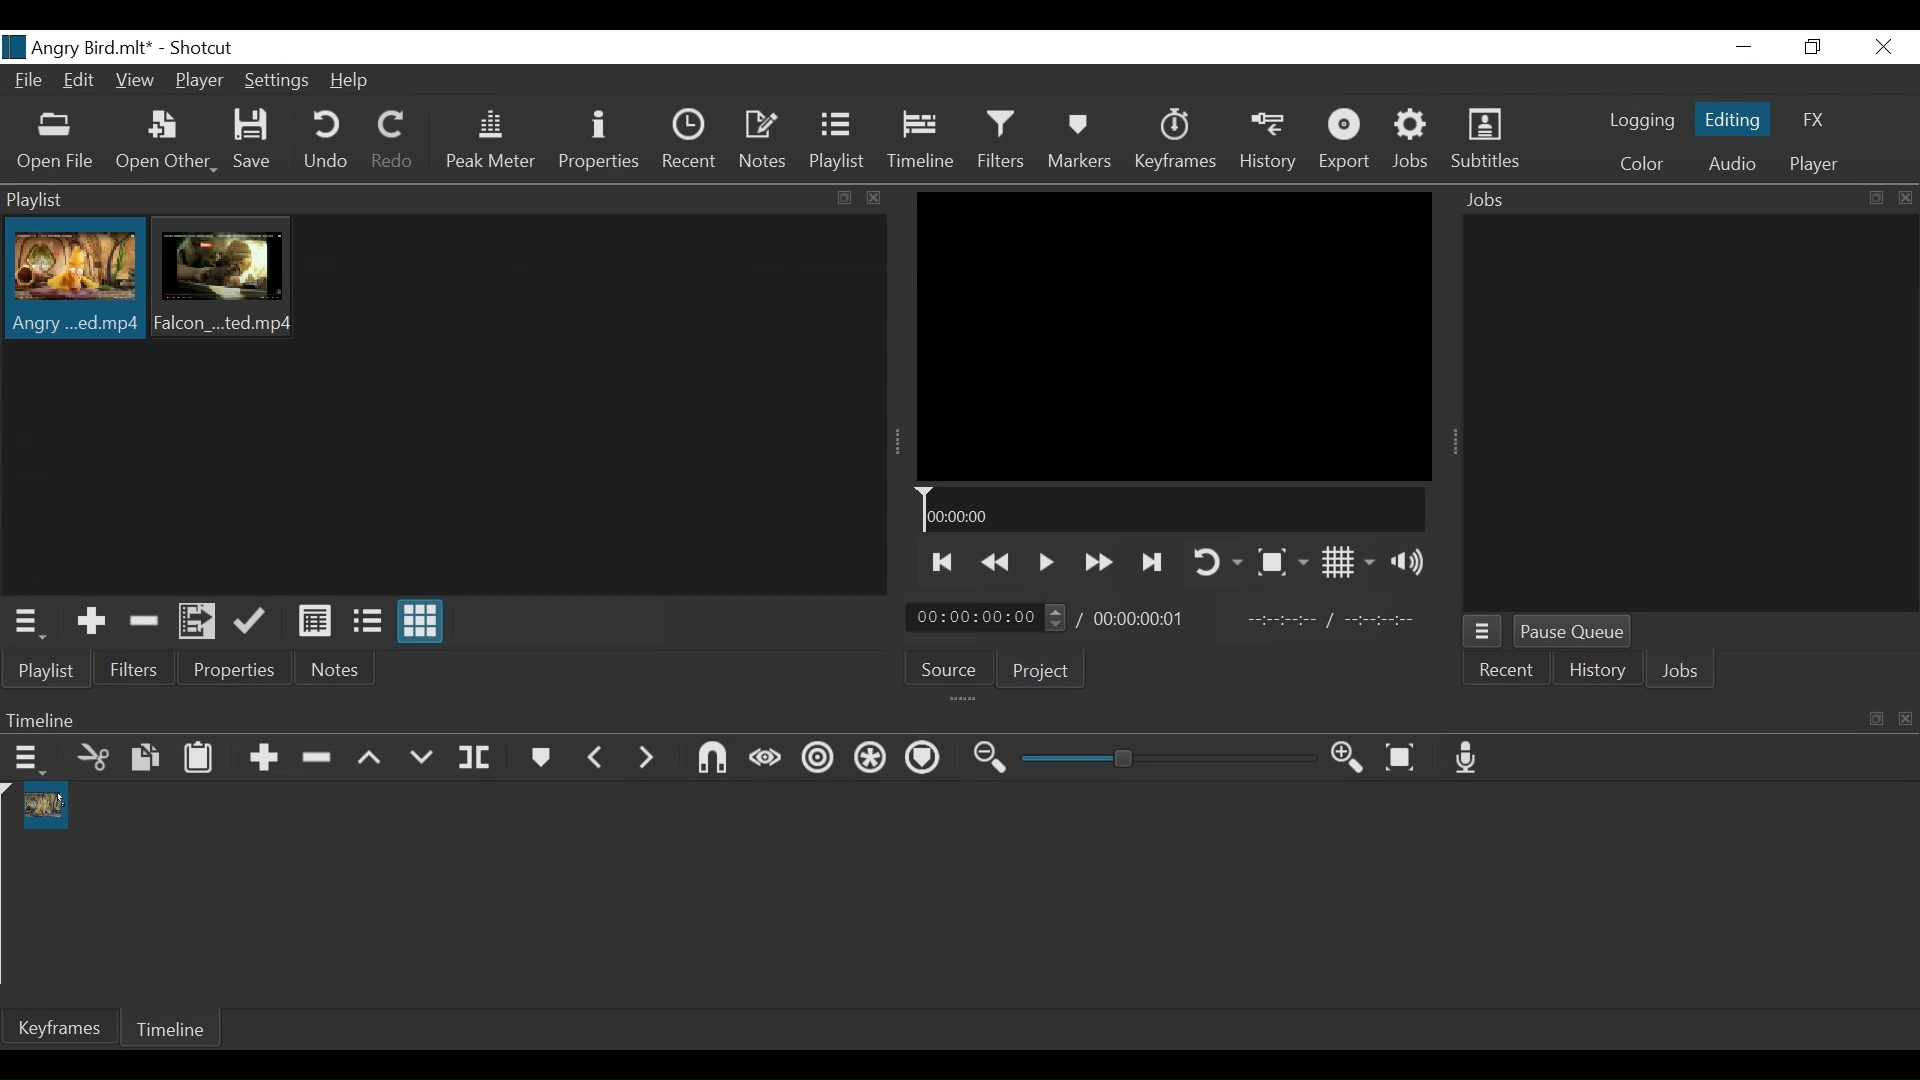  Describe the element at coordinates (1405, 758) in the screenshot. I see `Zoom timeline to fit` at that location.